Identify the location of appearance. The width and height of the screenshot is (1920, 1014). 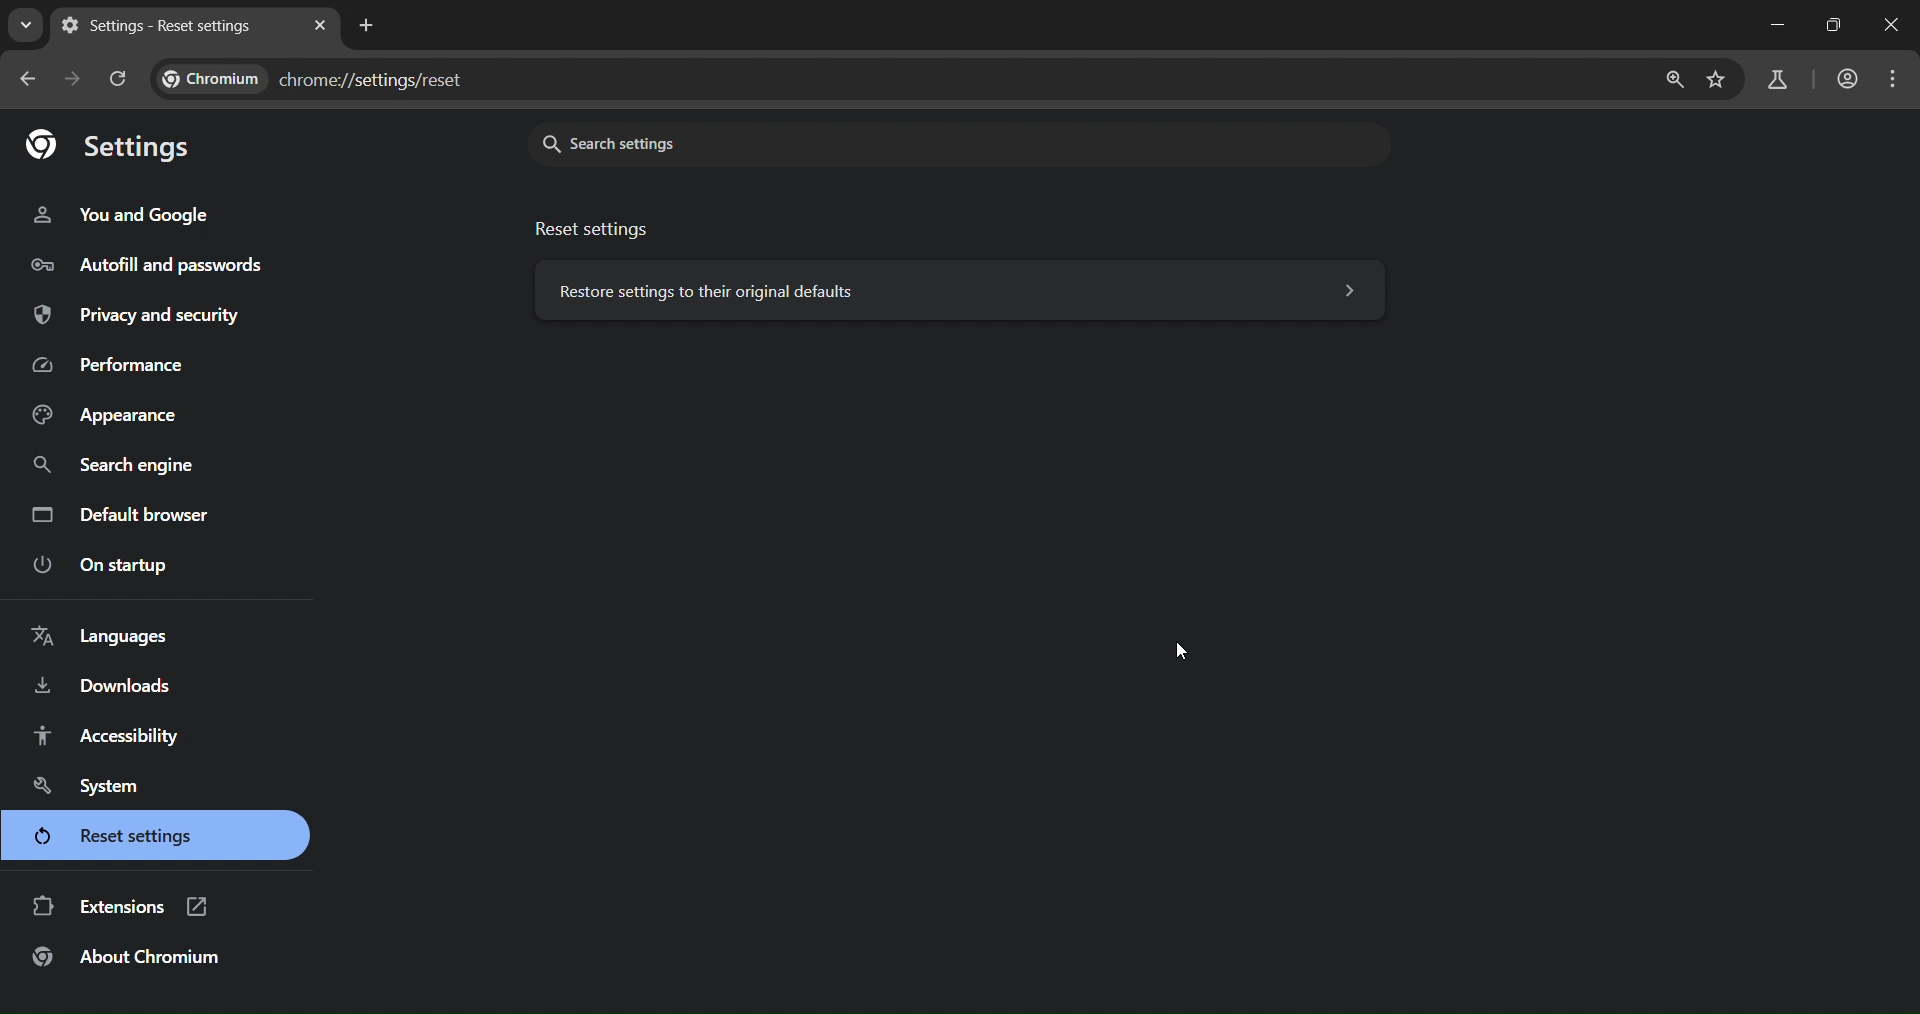
(108, 414).